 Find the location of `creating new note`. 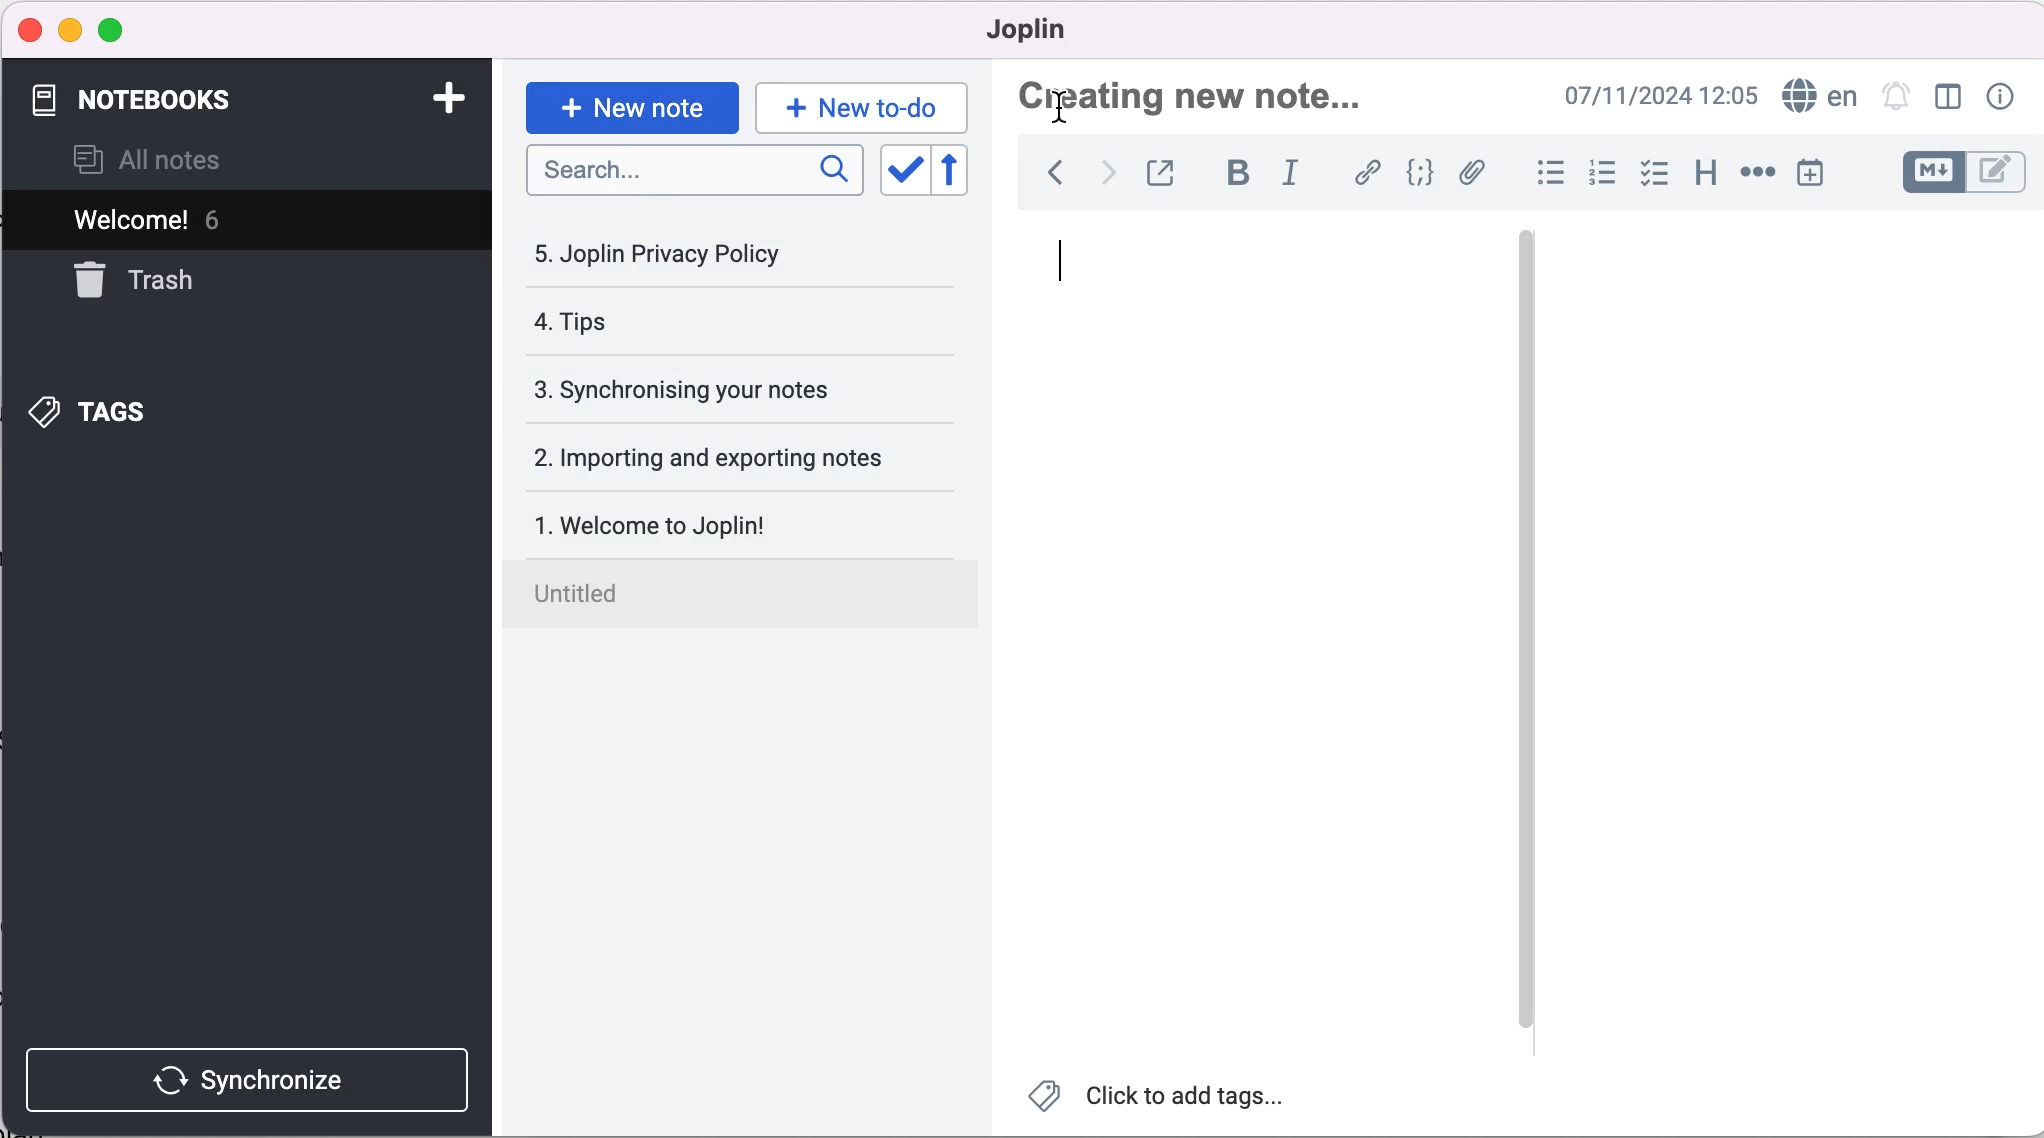

creating new note is located at coordinates (1196, 96).